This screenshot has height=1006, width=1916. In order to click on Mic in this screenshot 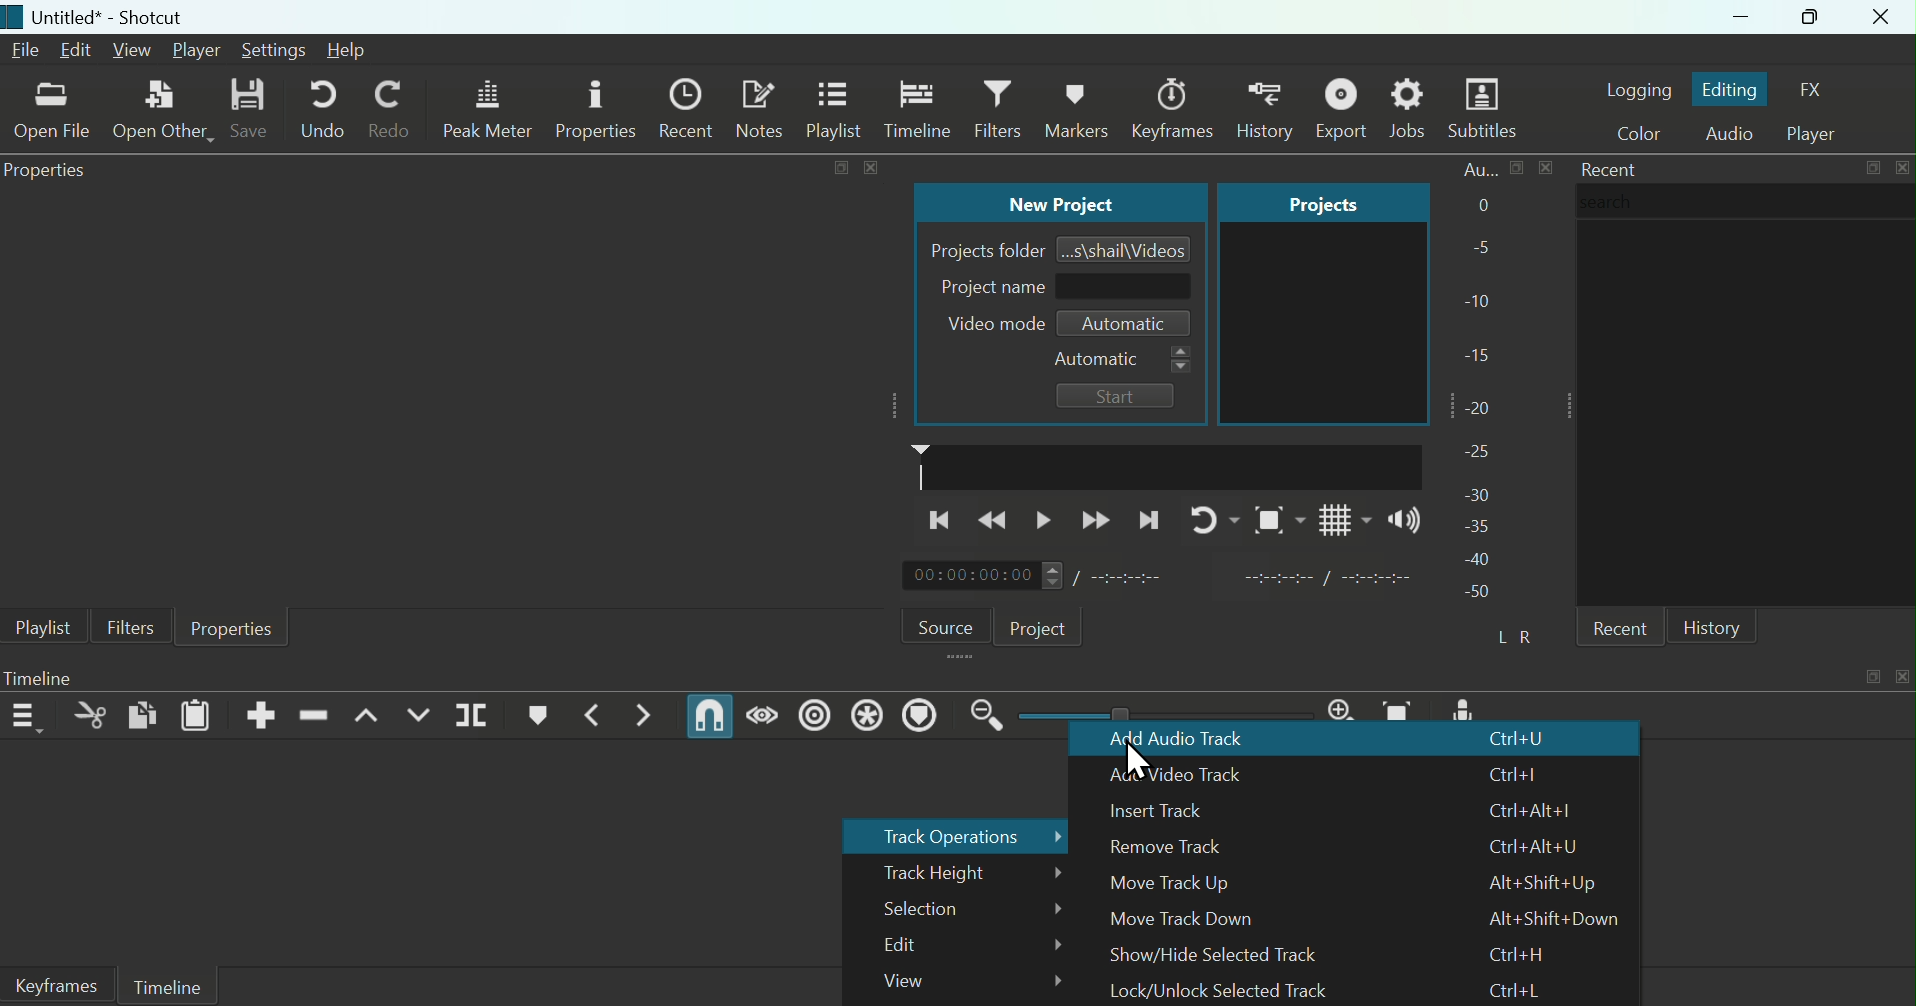, I will do `click(1468, 708)`.